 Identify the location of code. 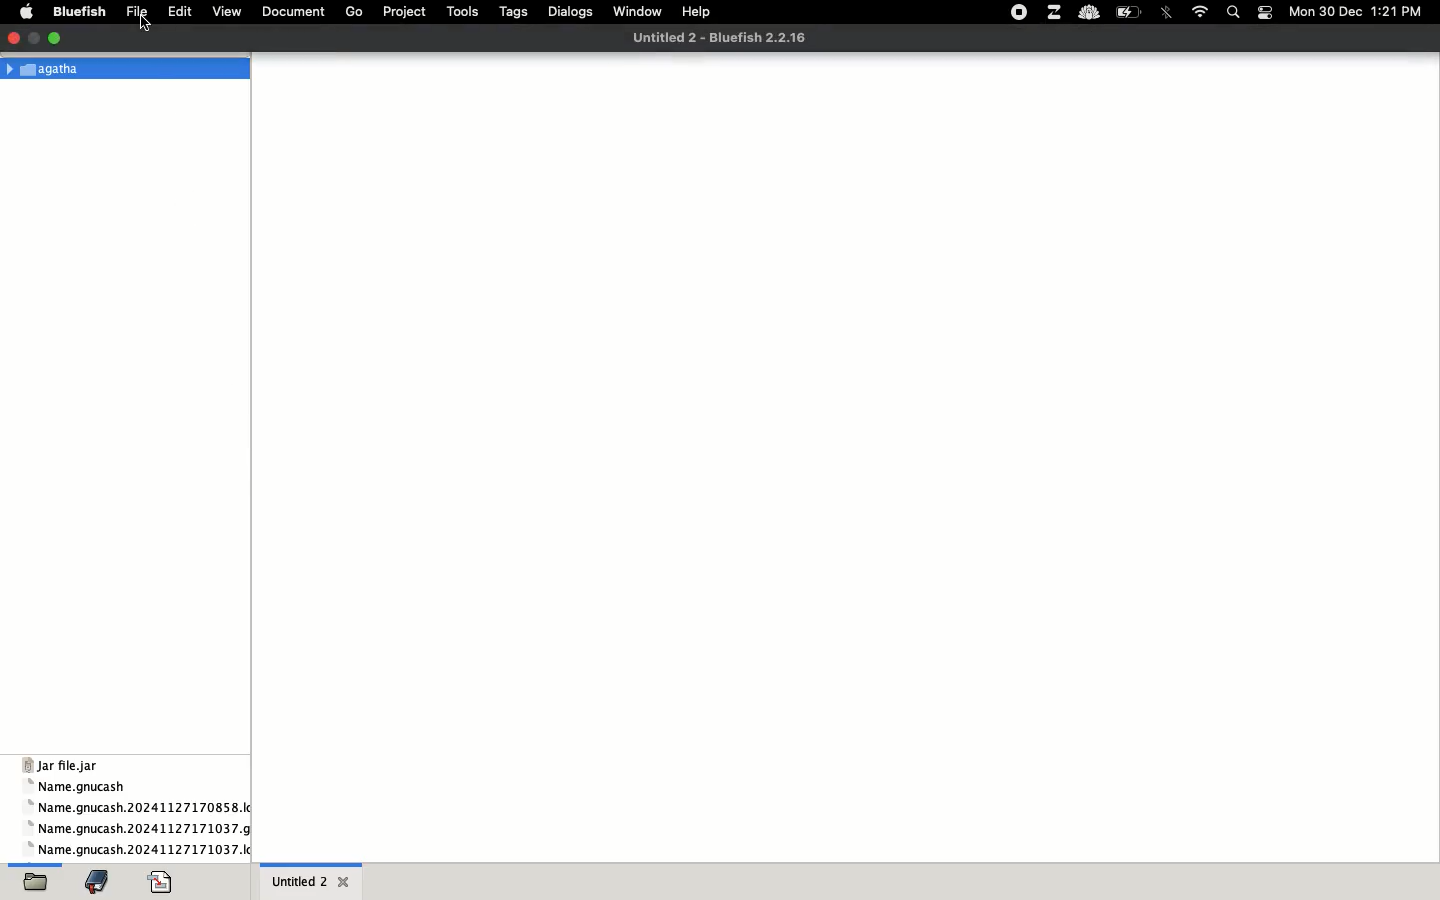
(161, 882).